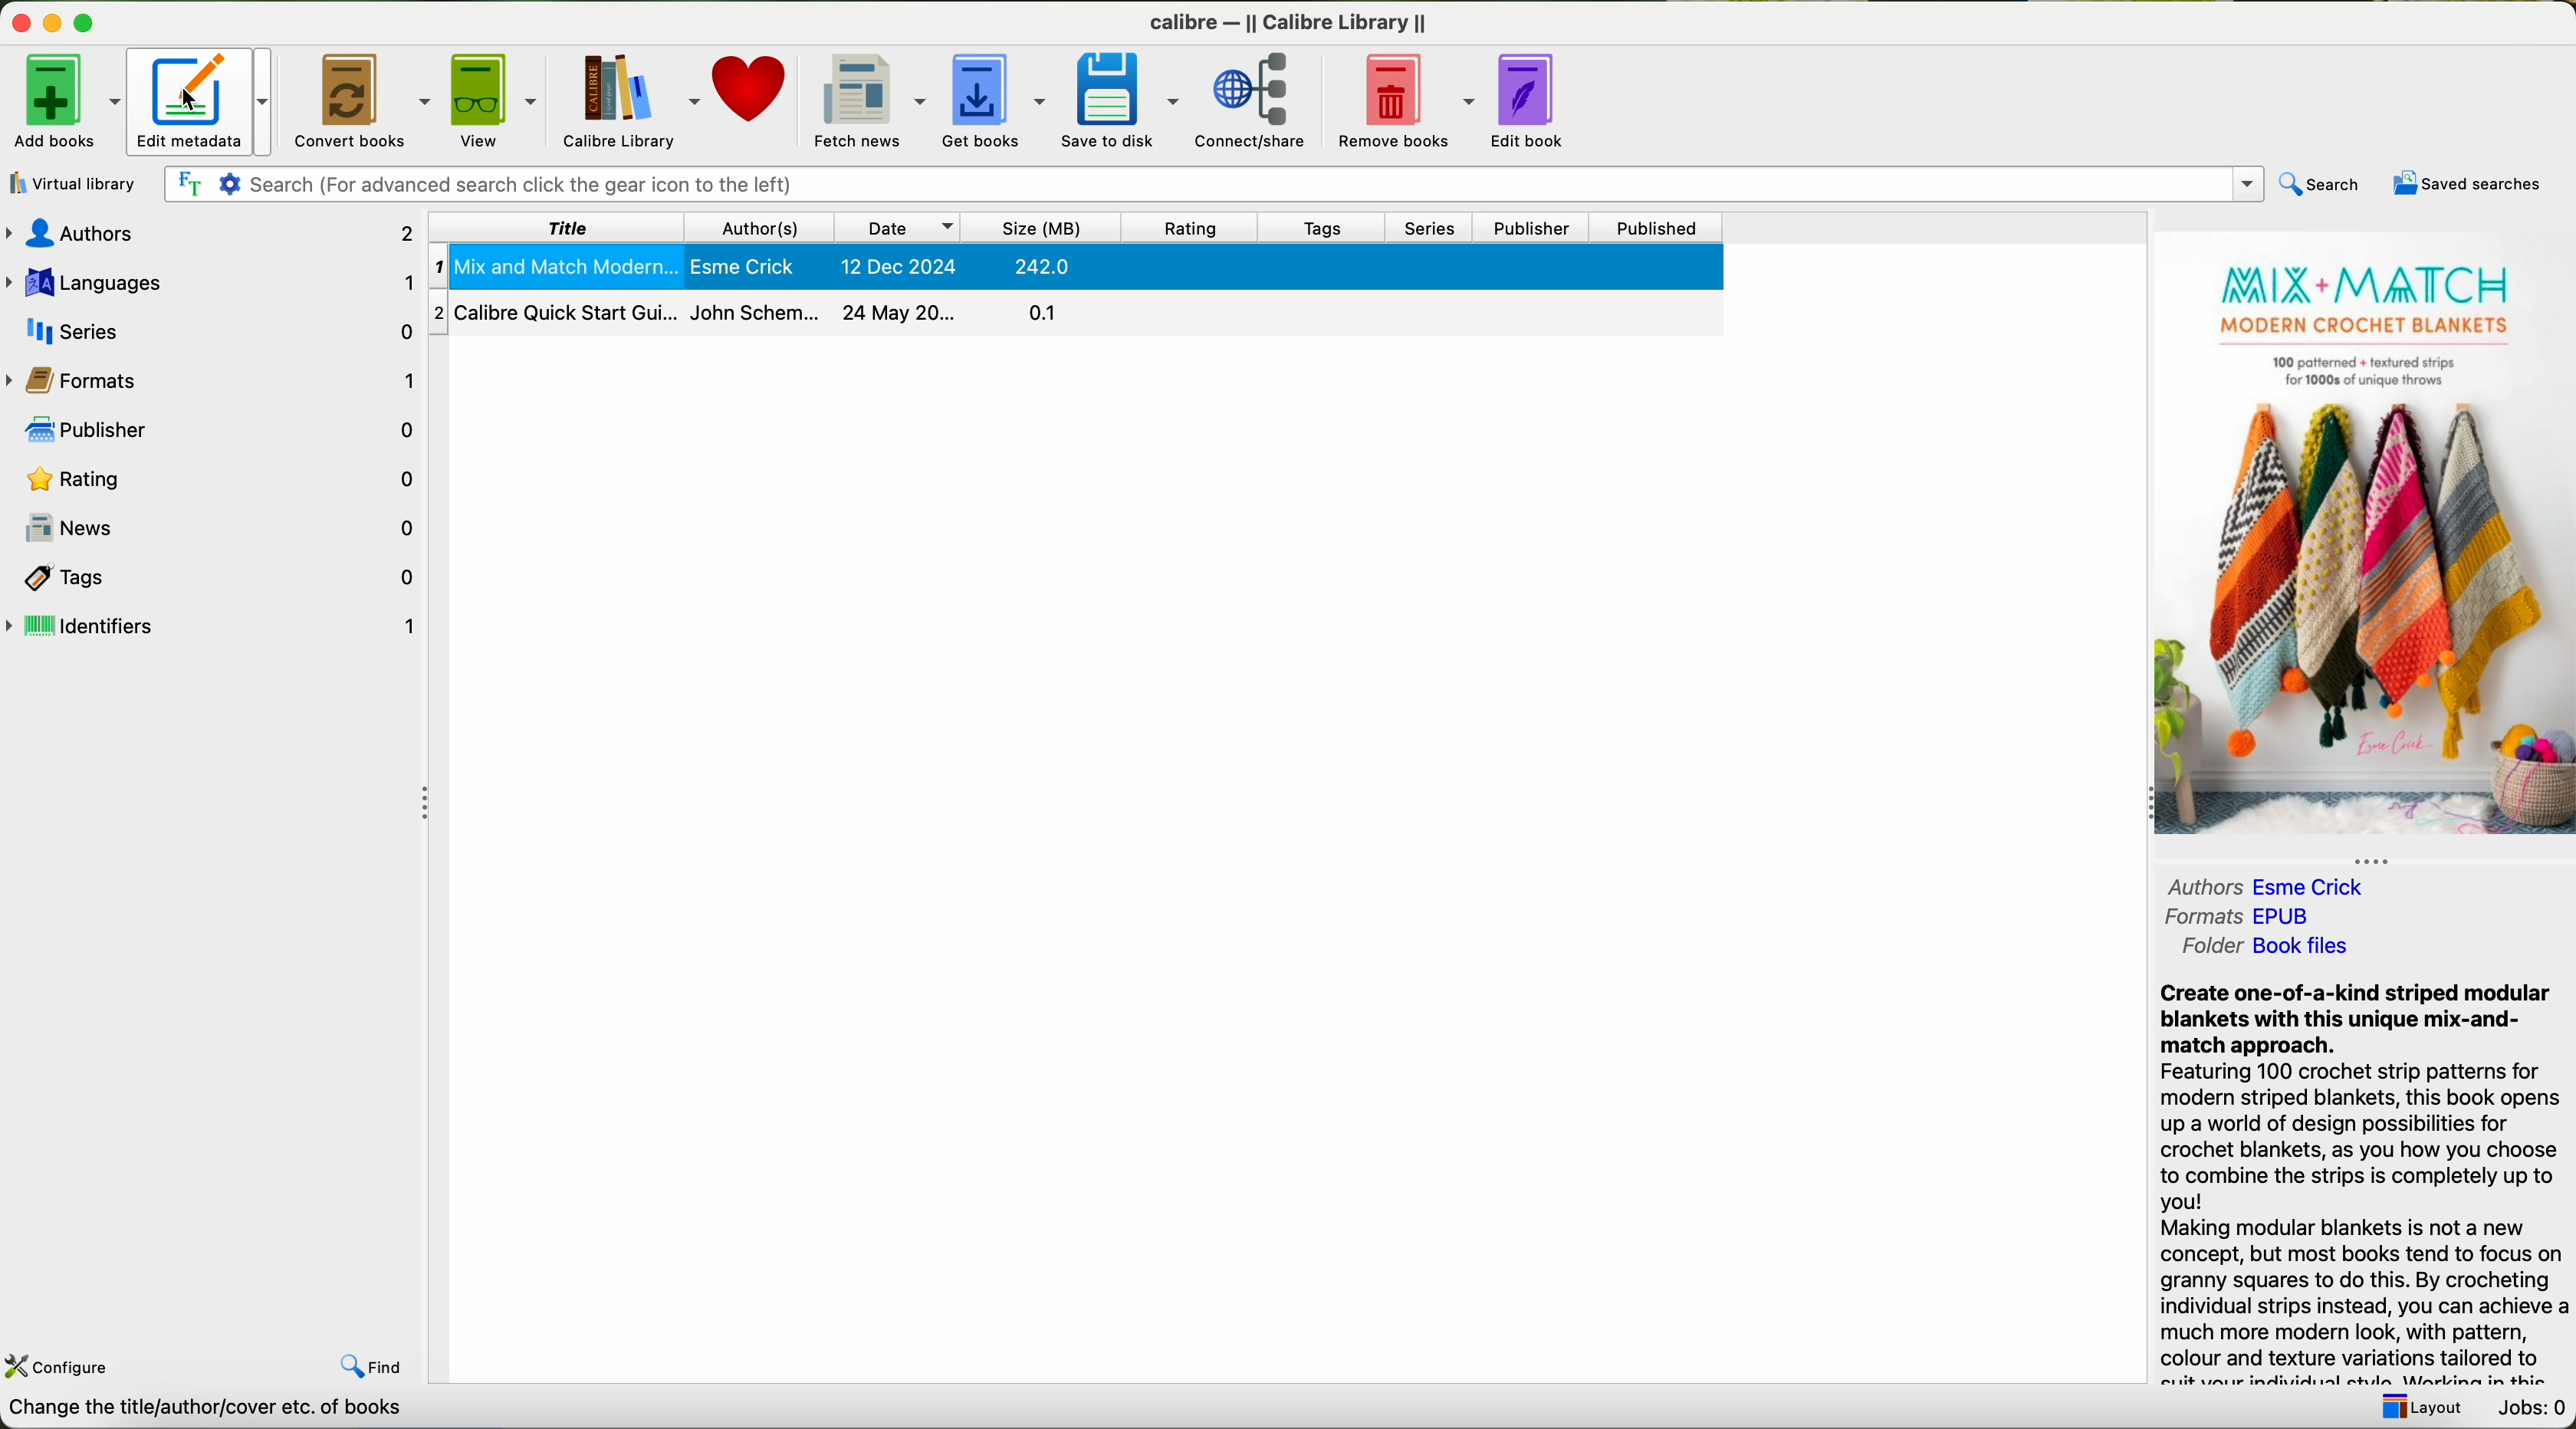  What do you see at coordinates (214, 328) in the screenshot?
I see `series` at bounding box center [214, 328].